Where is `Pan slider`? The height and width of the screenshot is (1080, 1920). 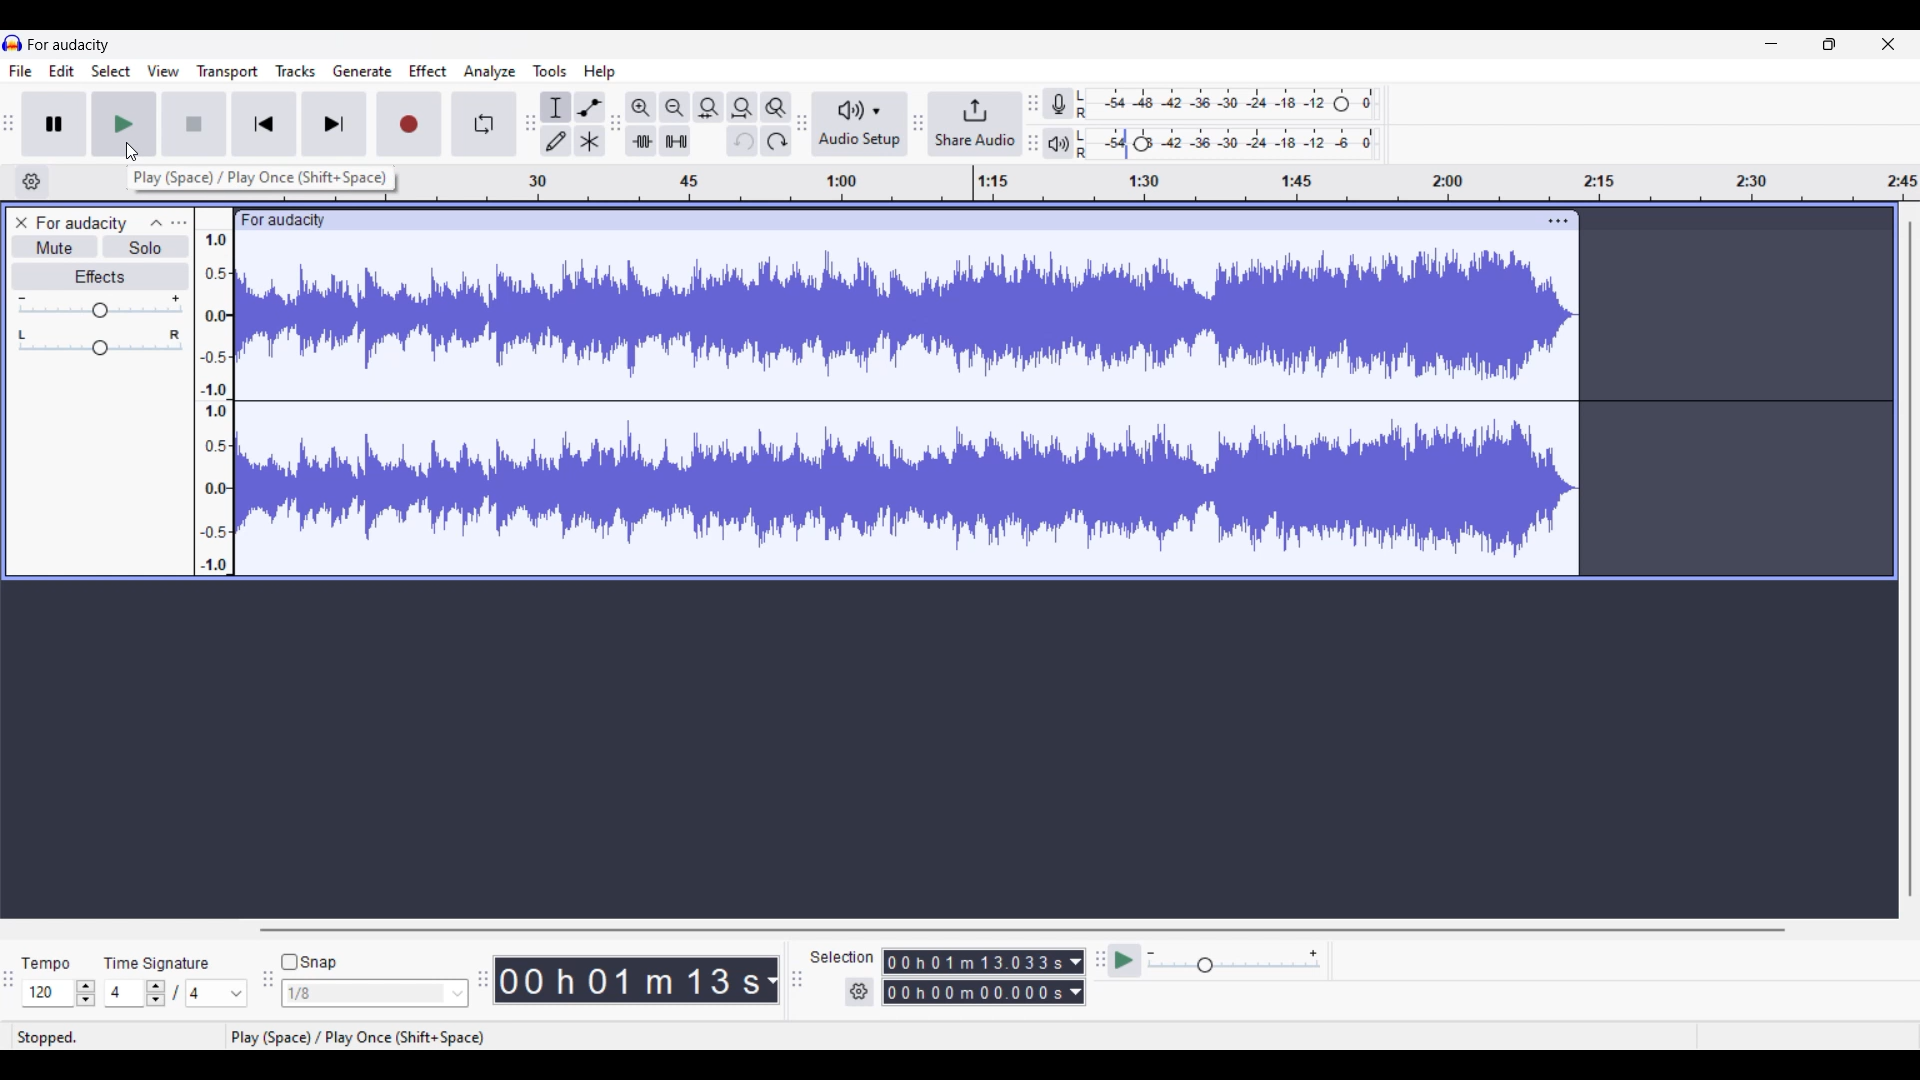
Pan slider is located at coordinates (99, 342).